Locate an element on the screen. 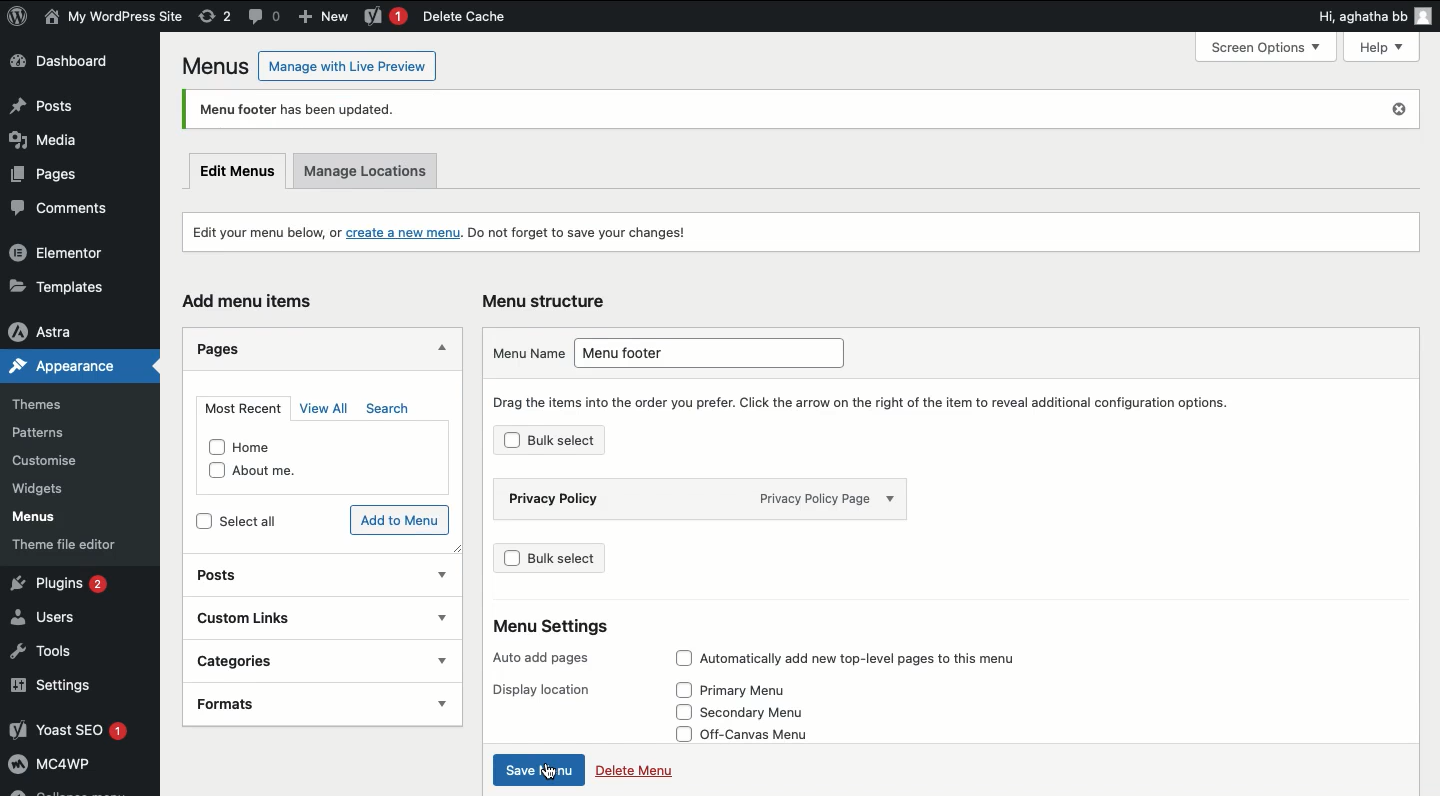 Image resolution: width=1440 pixels, height=796 pixels. user icon is located at coordinates (1424, 18).